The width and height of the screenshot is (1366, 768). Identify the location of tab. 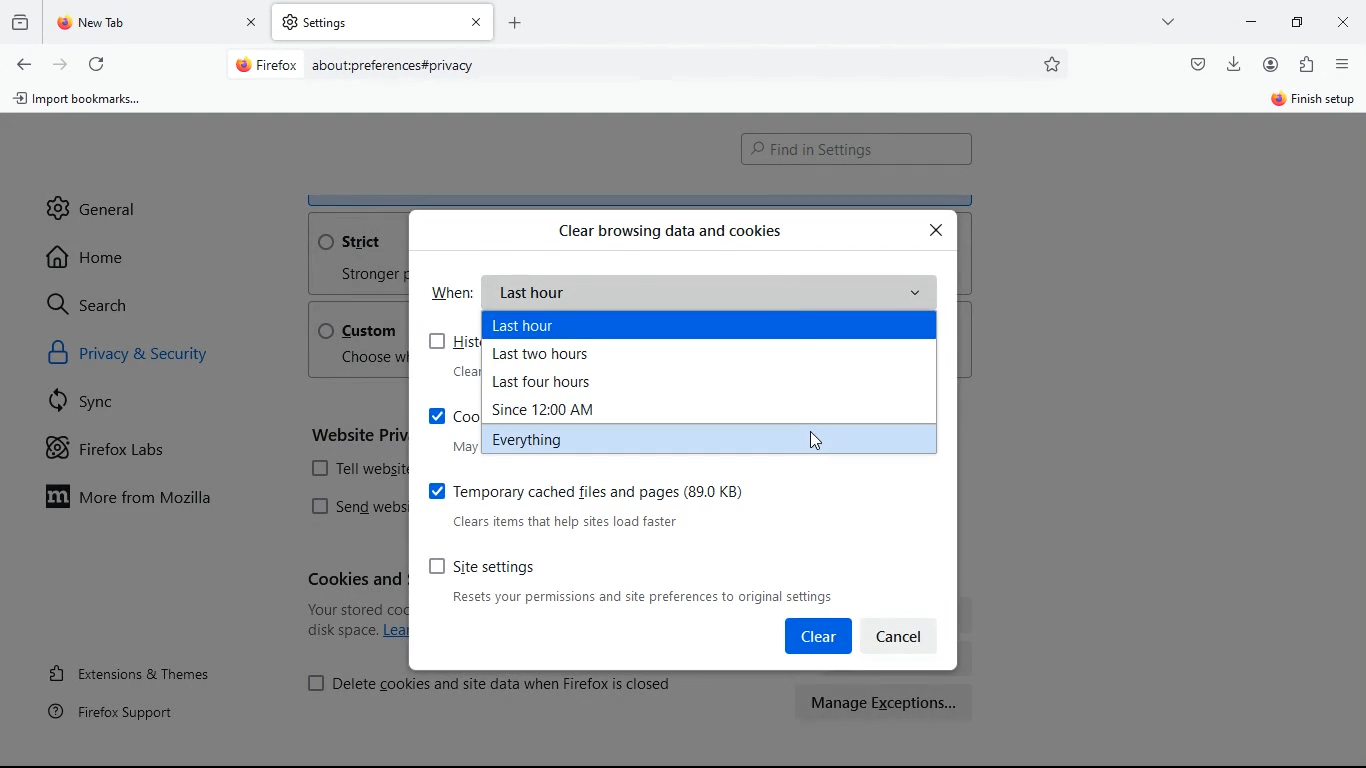
(158, 23).